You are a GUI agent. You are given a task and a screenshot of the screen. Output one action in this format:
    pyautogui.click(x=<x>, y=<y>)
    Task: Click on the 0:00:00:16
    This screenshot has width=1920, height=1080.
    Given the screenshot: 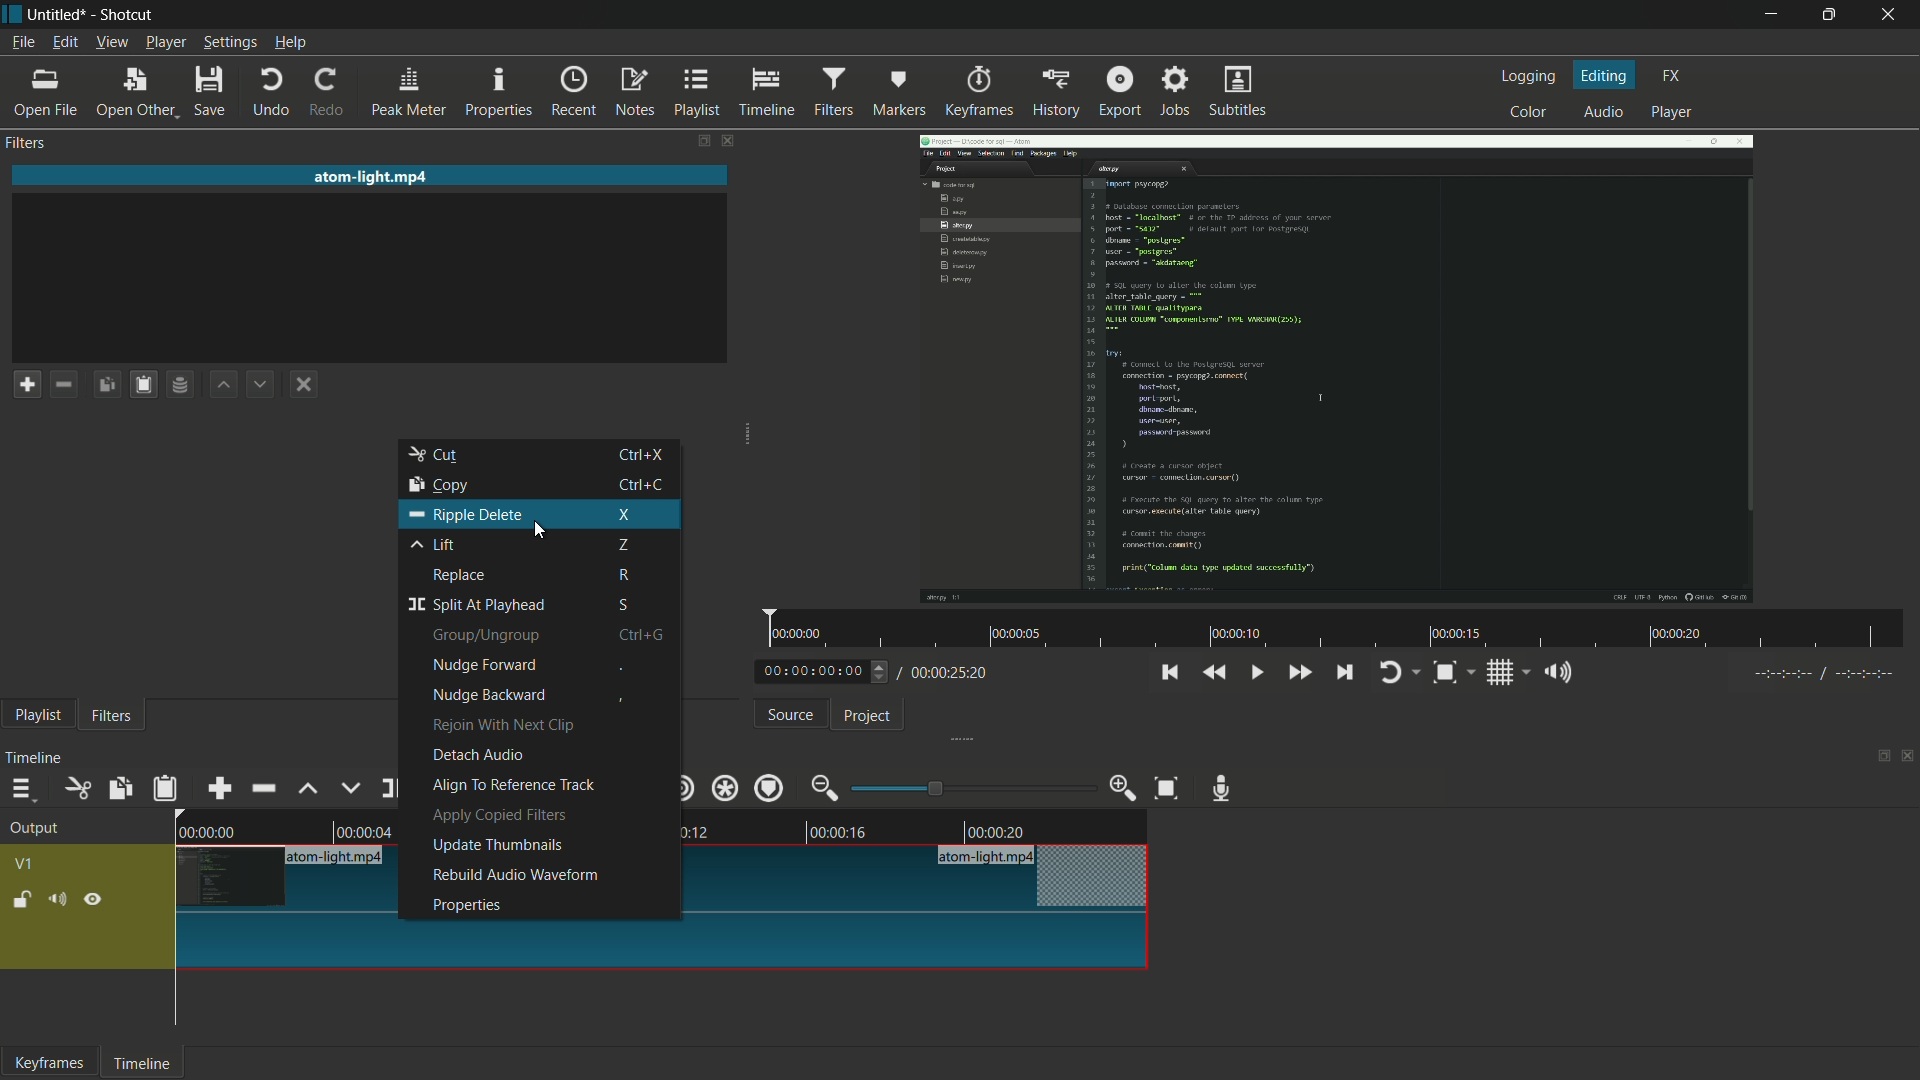 What is the action you would take?
    pyautogui.click(x=844, y=833)
    